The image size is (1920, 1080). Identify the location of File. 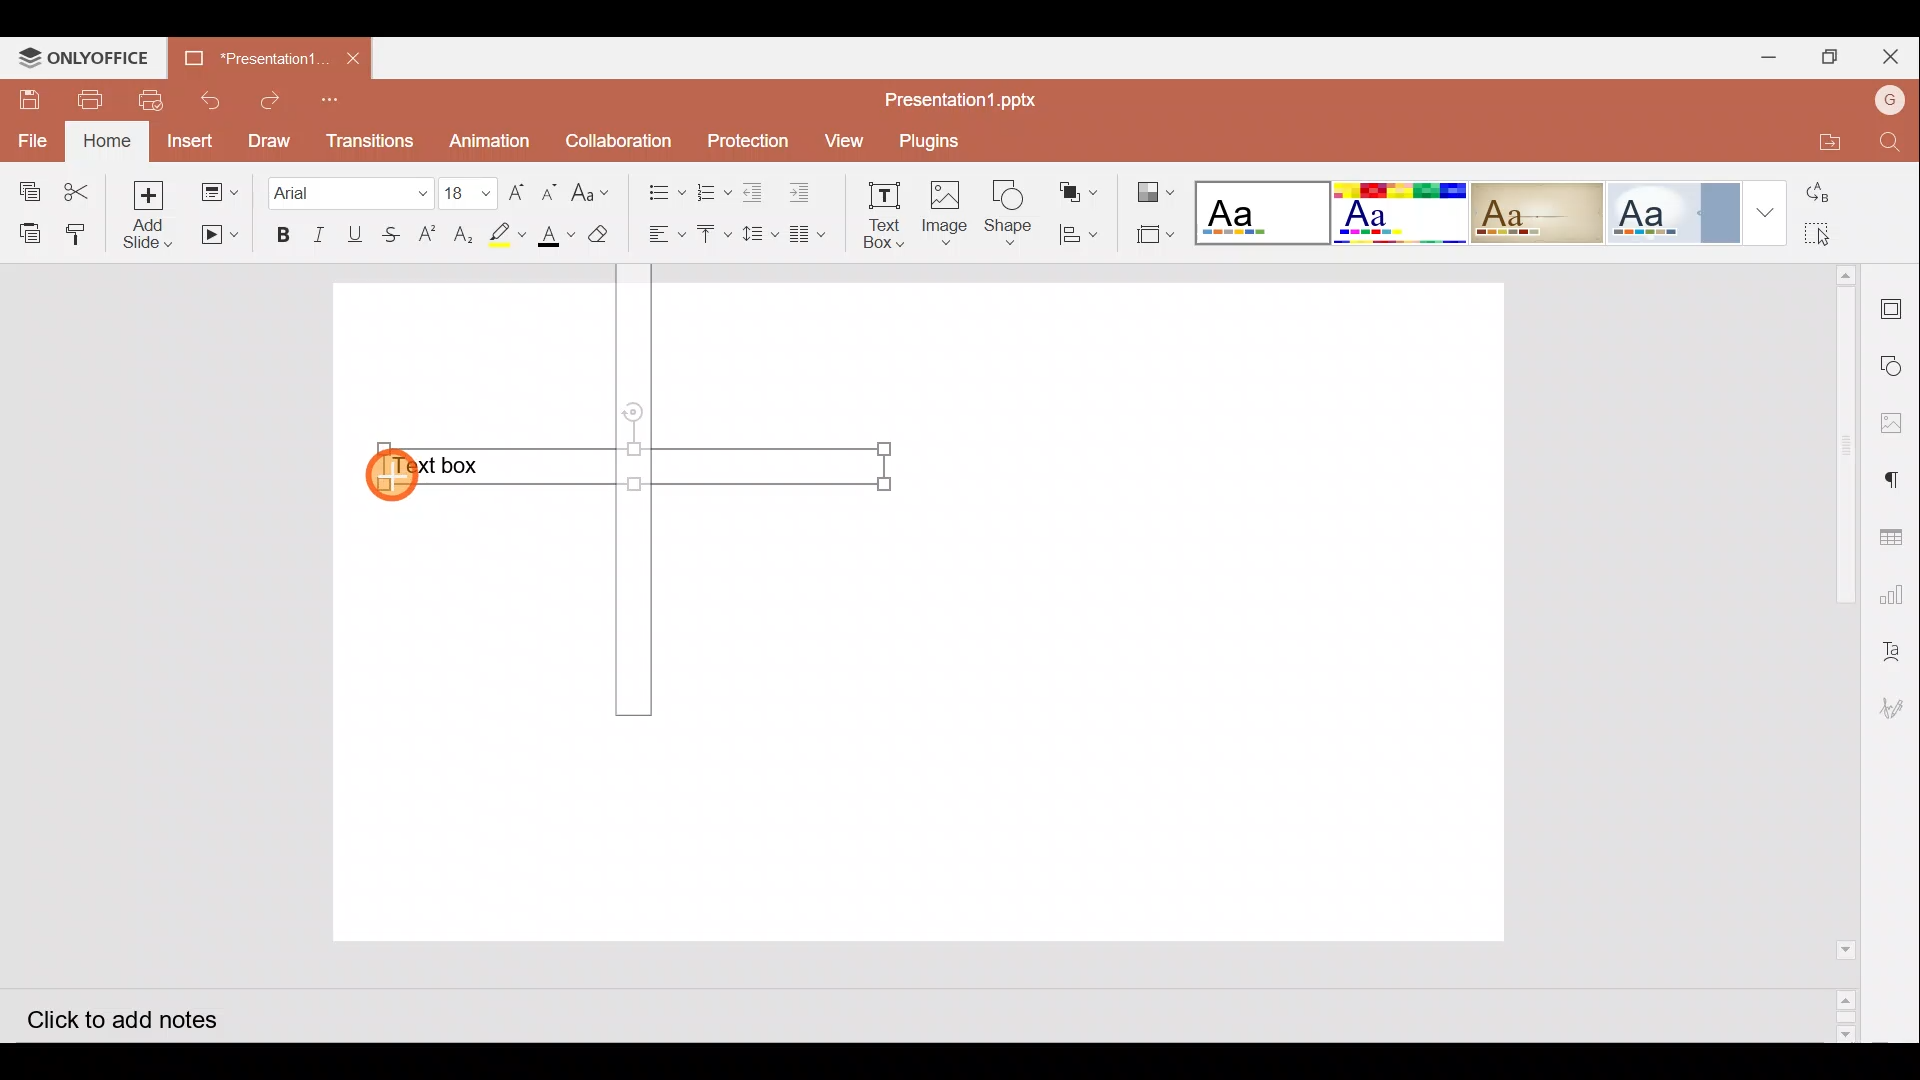
(34, 139).